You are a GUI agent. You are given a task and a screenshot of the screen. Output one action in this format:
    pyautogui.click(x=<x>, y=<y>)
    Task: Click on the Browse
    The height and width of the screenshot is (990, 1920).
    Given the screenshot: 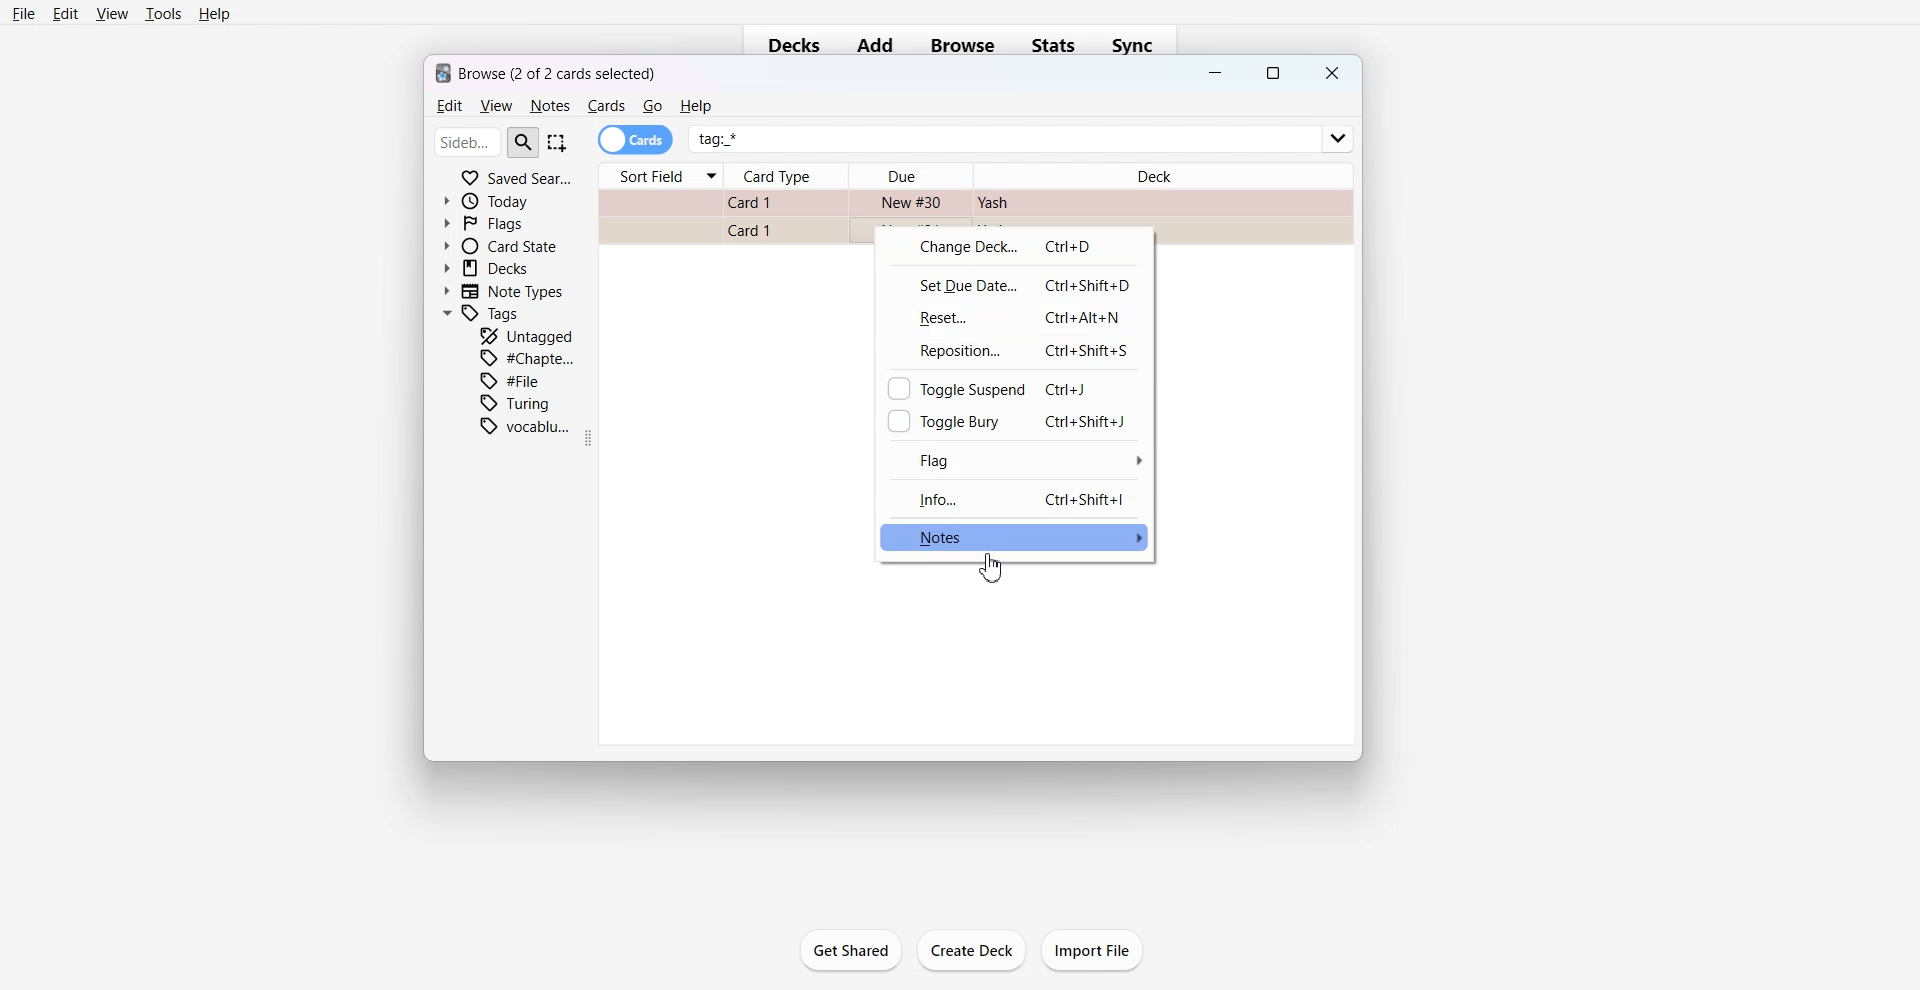 What is the action you would take?
    pyautogui.click(x=962, y=45)
    